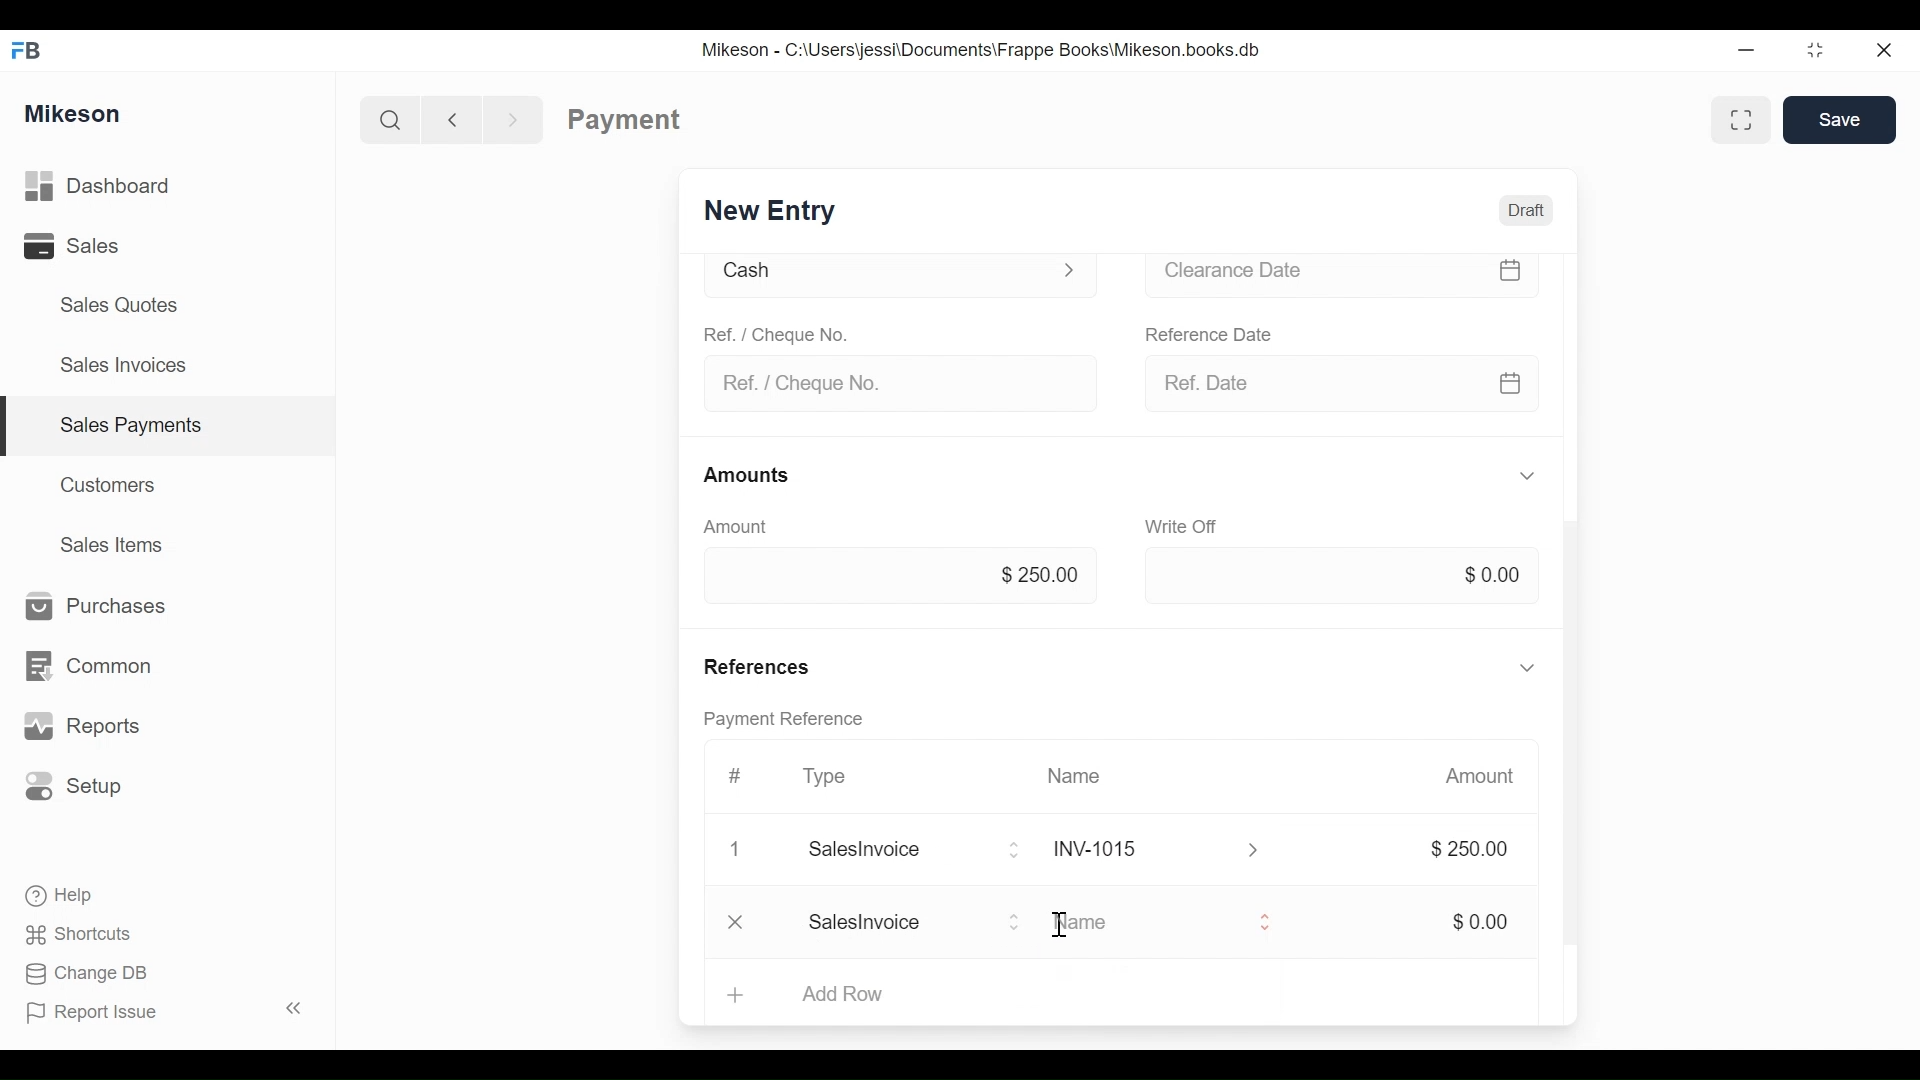  I want to click on Amounts, so click(747, 475).